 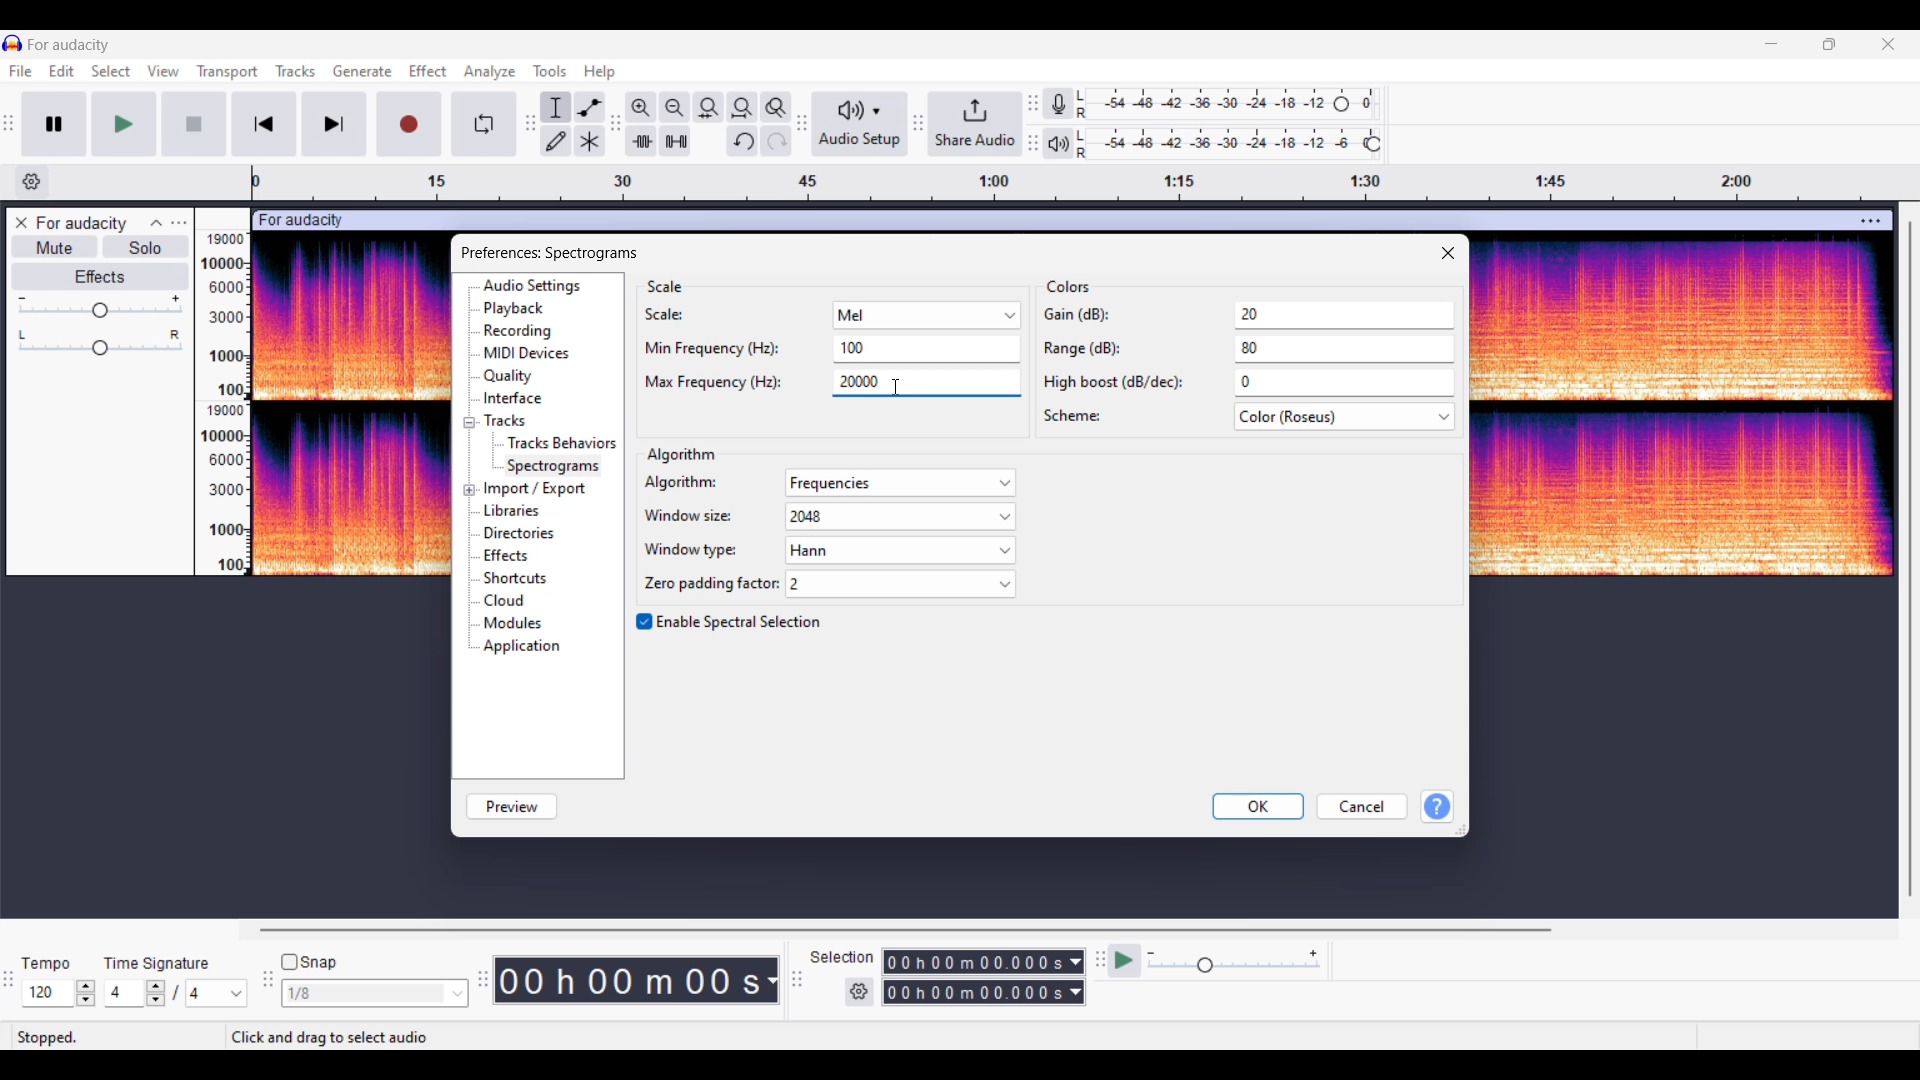 What do you see at coordinates (429, 71) in the screenshot?
I see `Effect menu` at bounding box center [429, 71].